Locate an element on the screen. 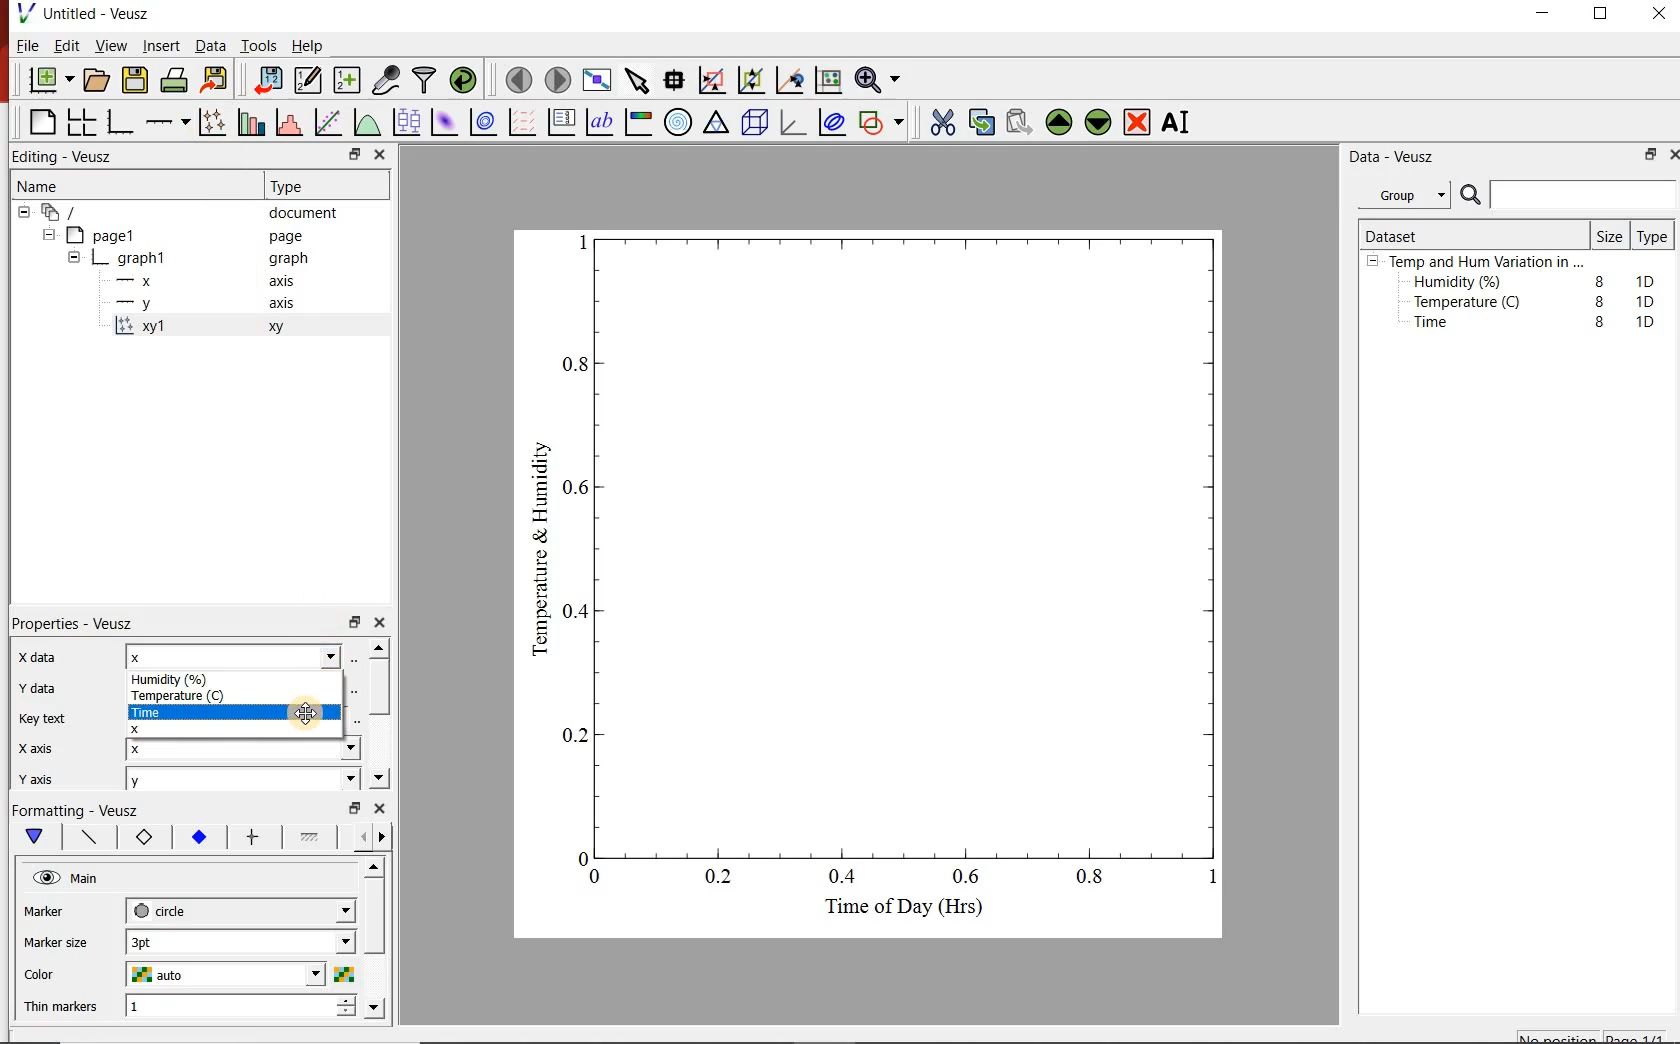 The image size is (1680, 1044). Formatting - Veusz is located at coordinates (80, 812).